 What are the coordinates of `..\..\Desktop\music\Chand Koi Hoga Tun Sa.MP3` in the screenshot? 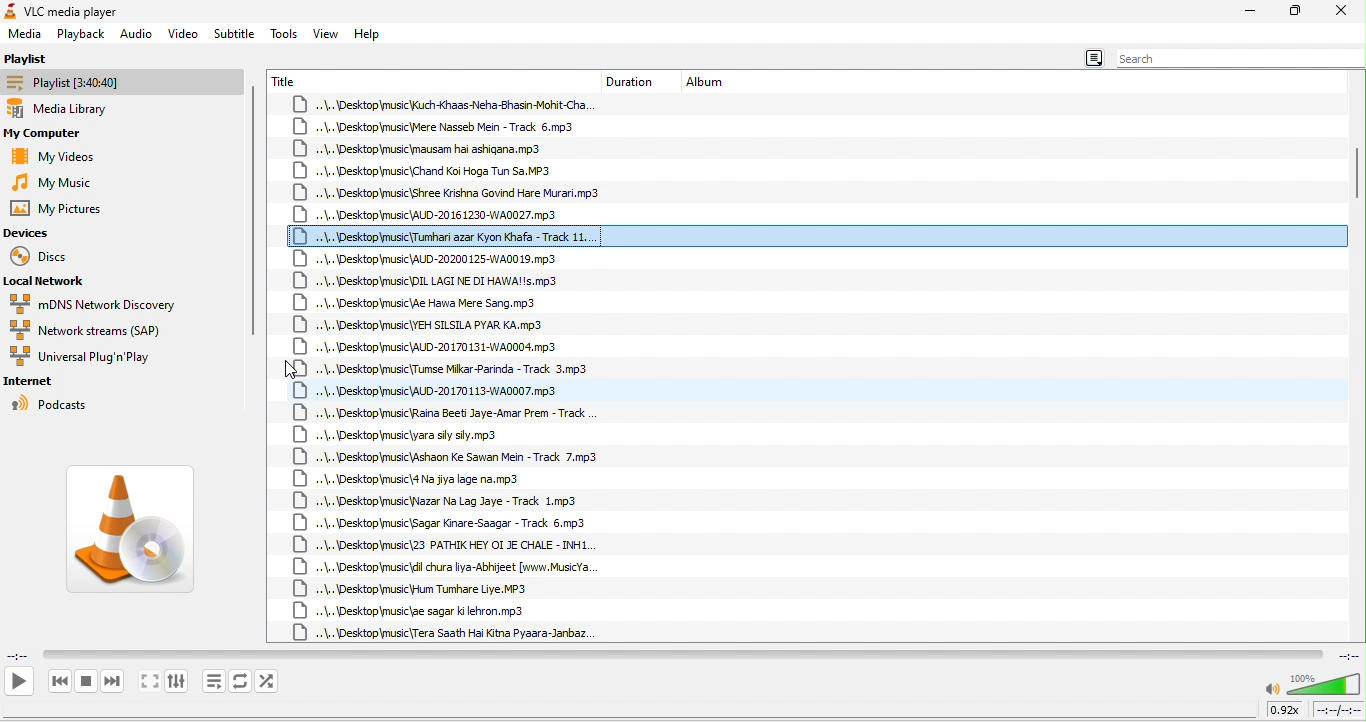 It's located at (423, 170).